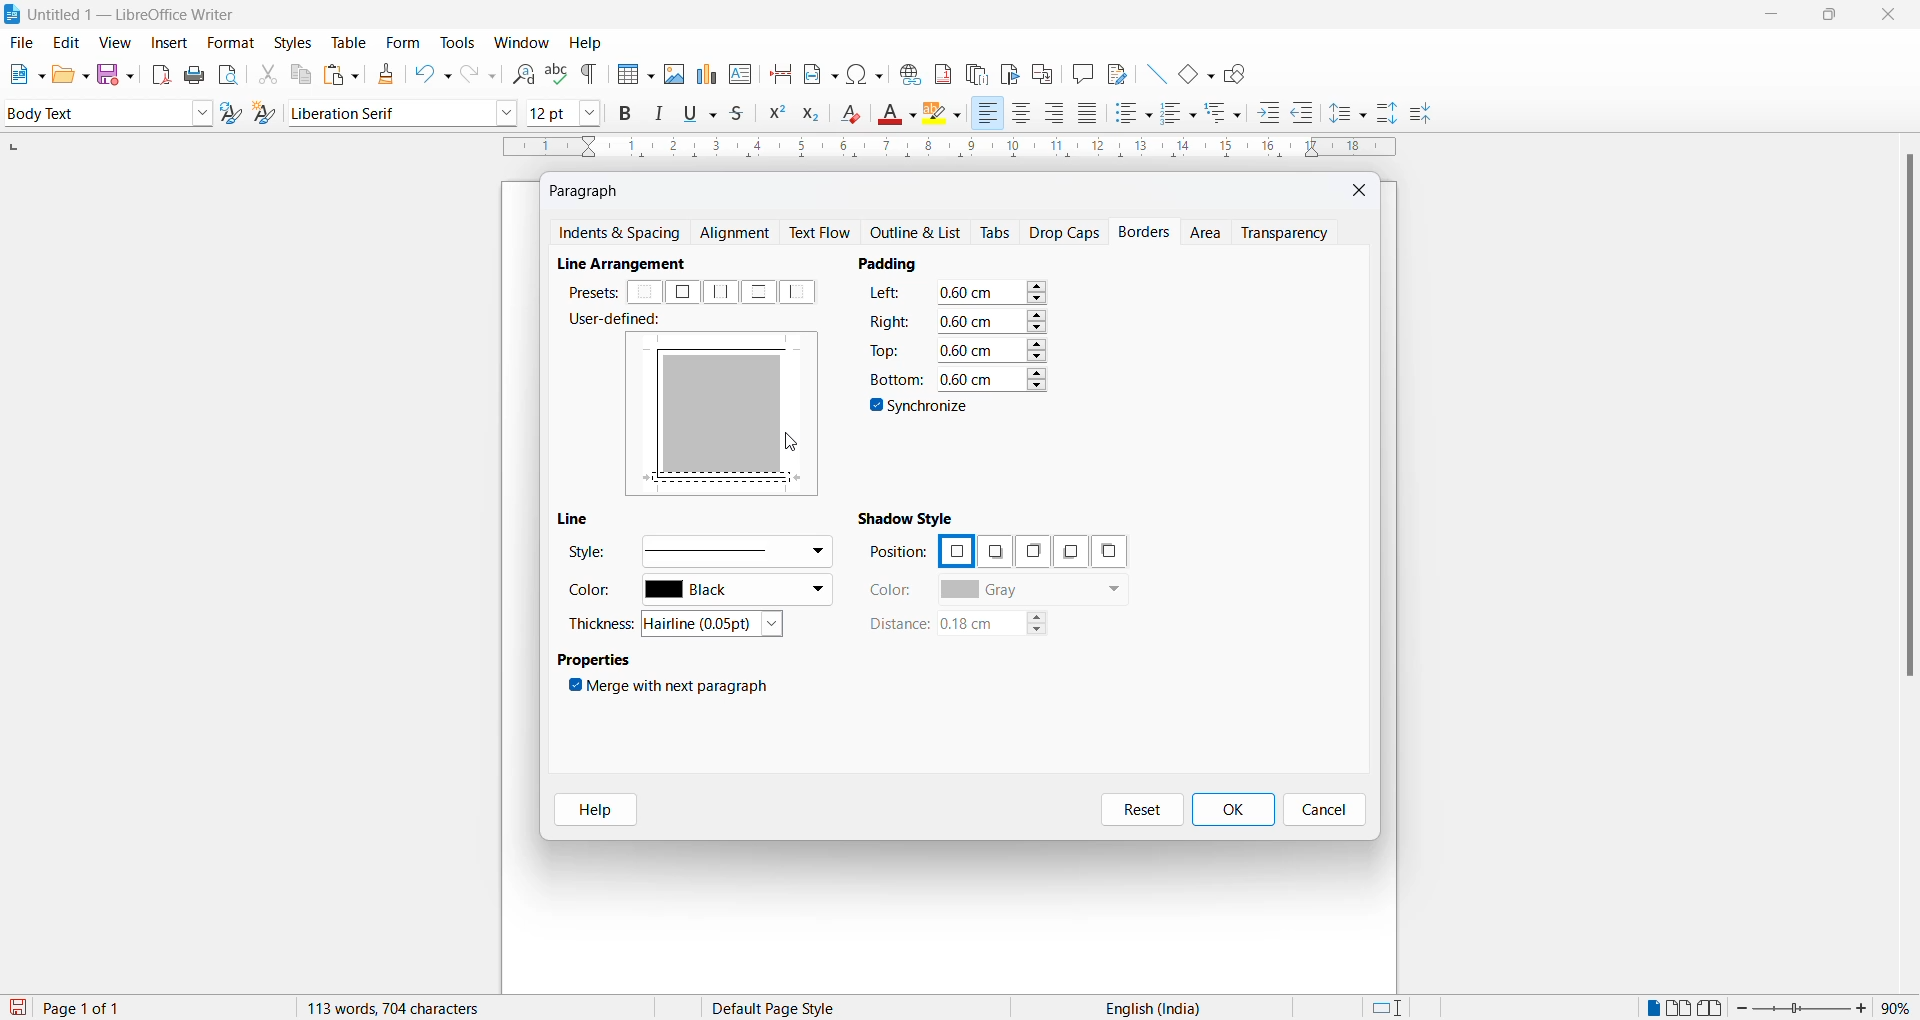  Describe the element at coordinates (682, 292) in the screenshot. I see `all sides` at that location.